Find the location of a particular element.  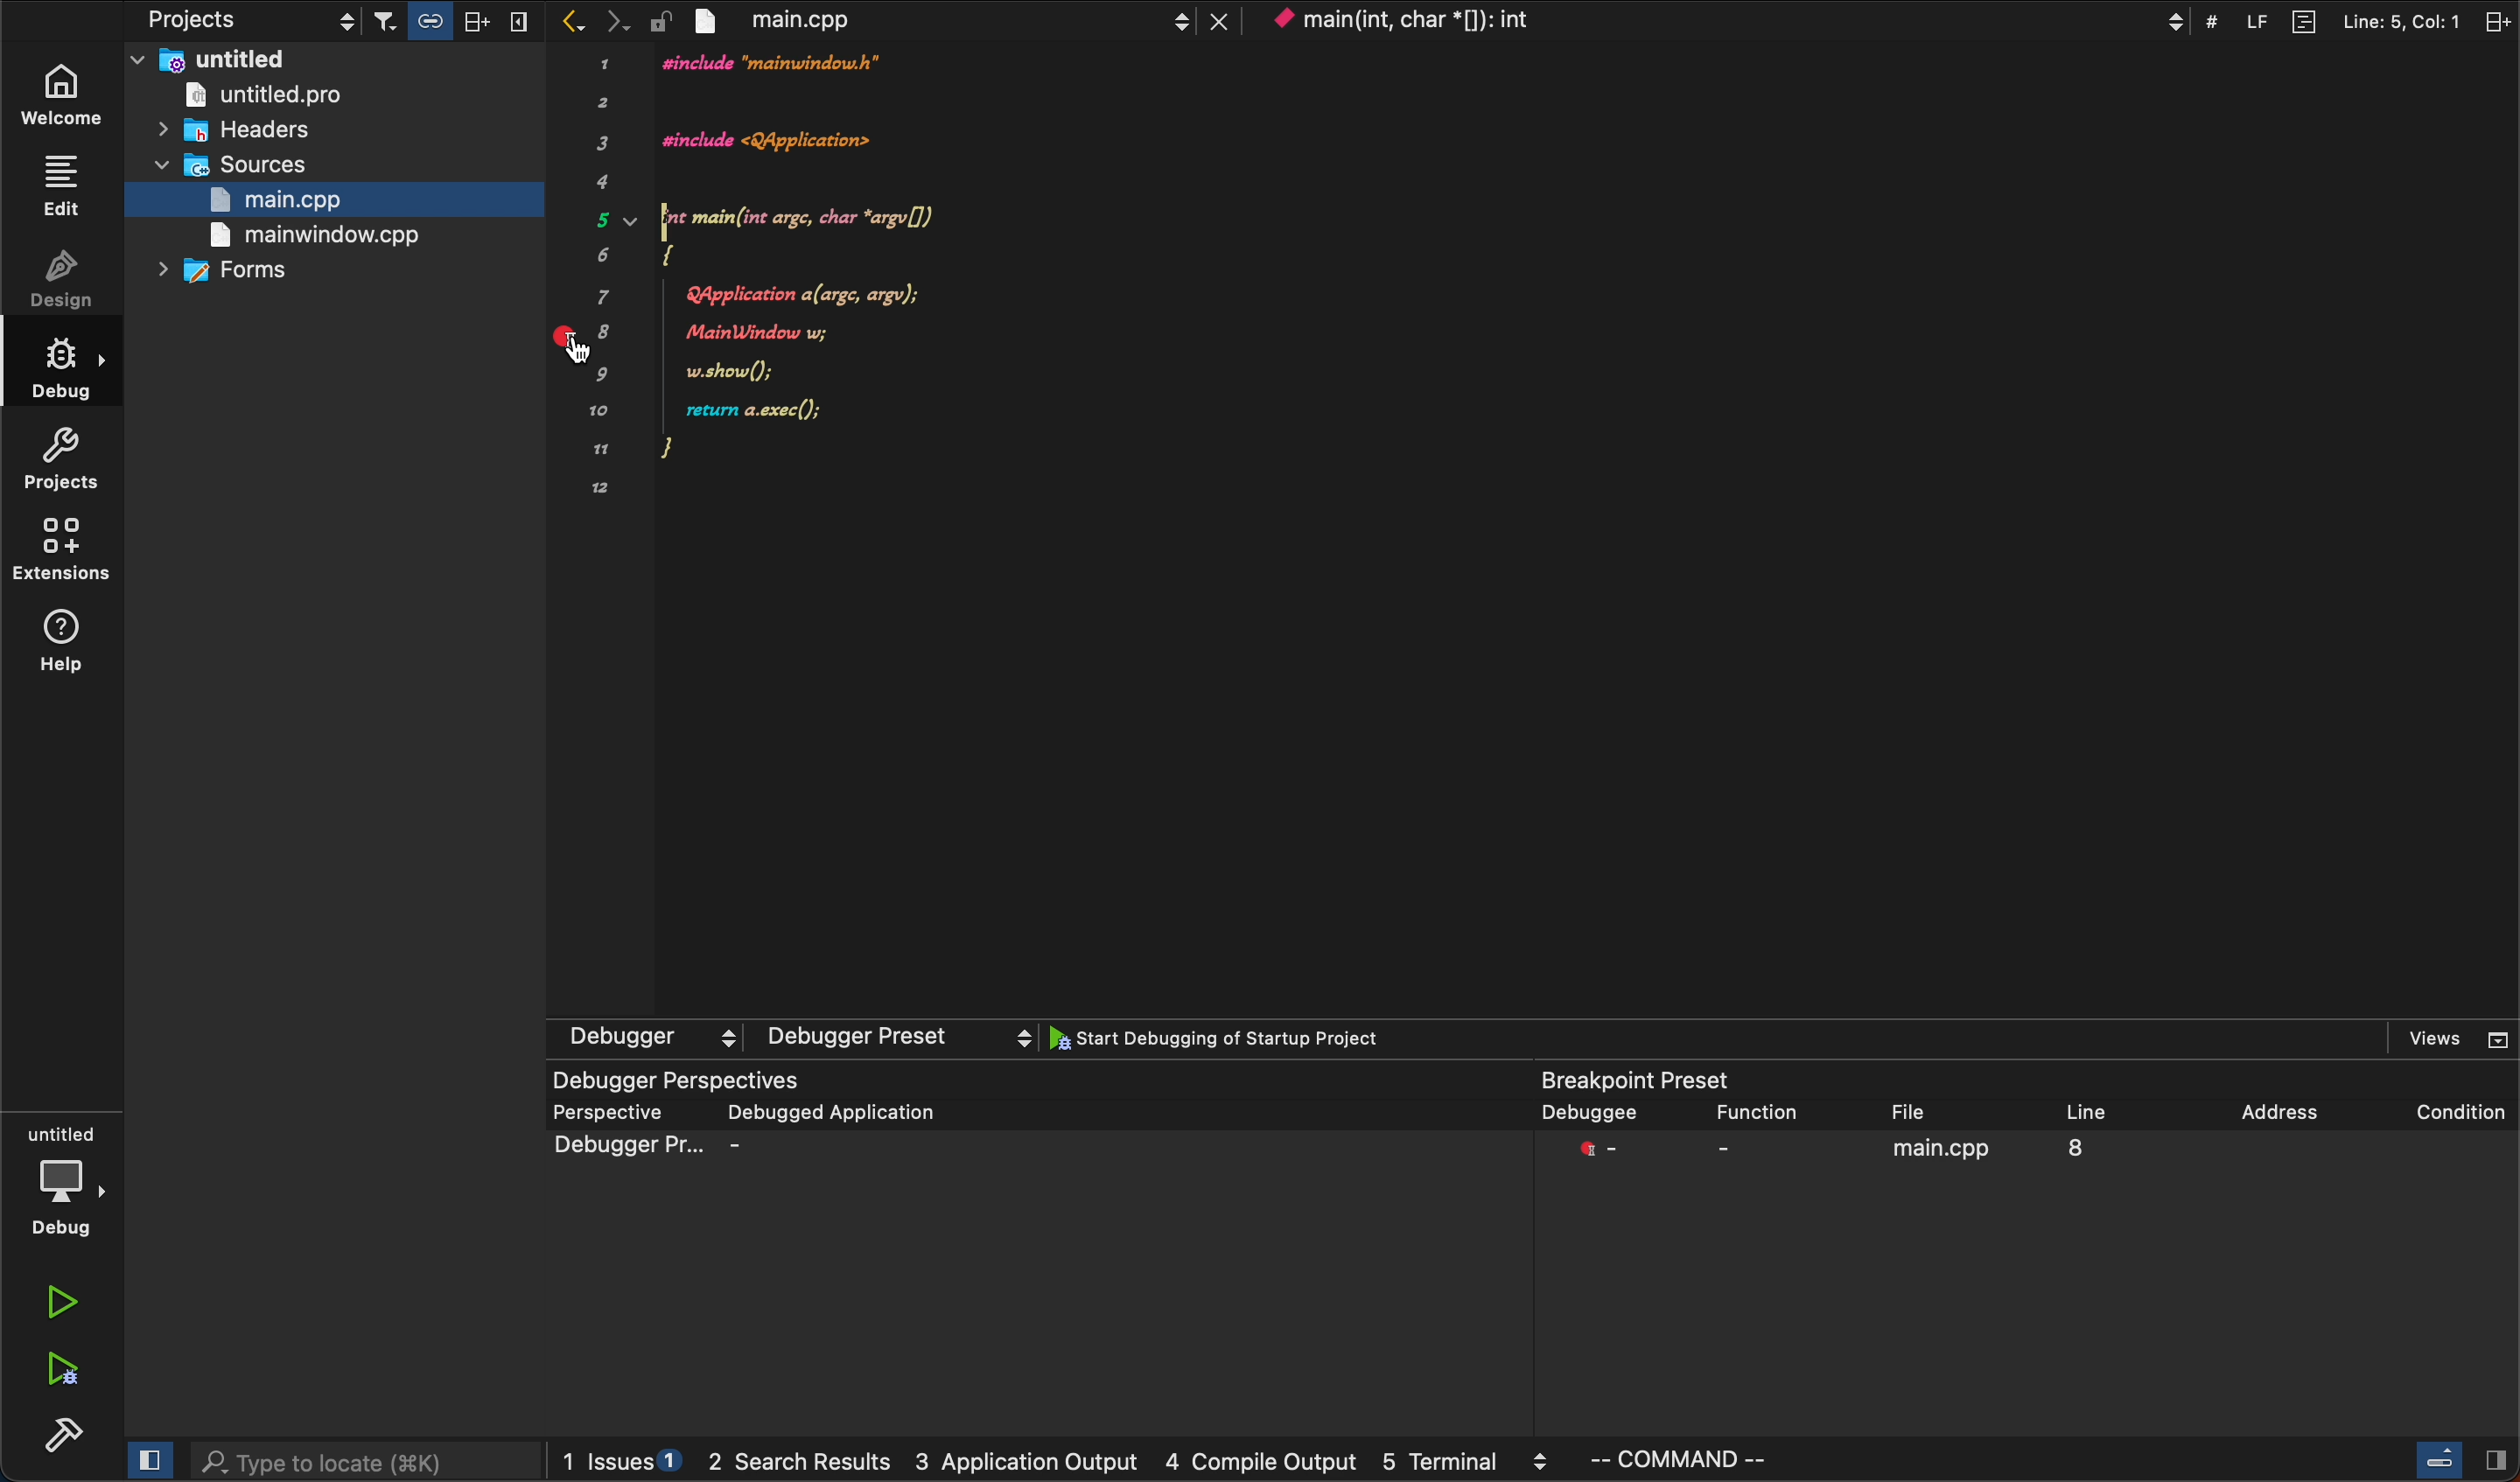

debugger is located at coordinates (1591, 1113).